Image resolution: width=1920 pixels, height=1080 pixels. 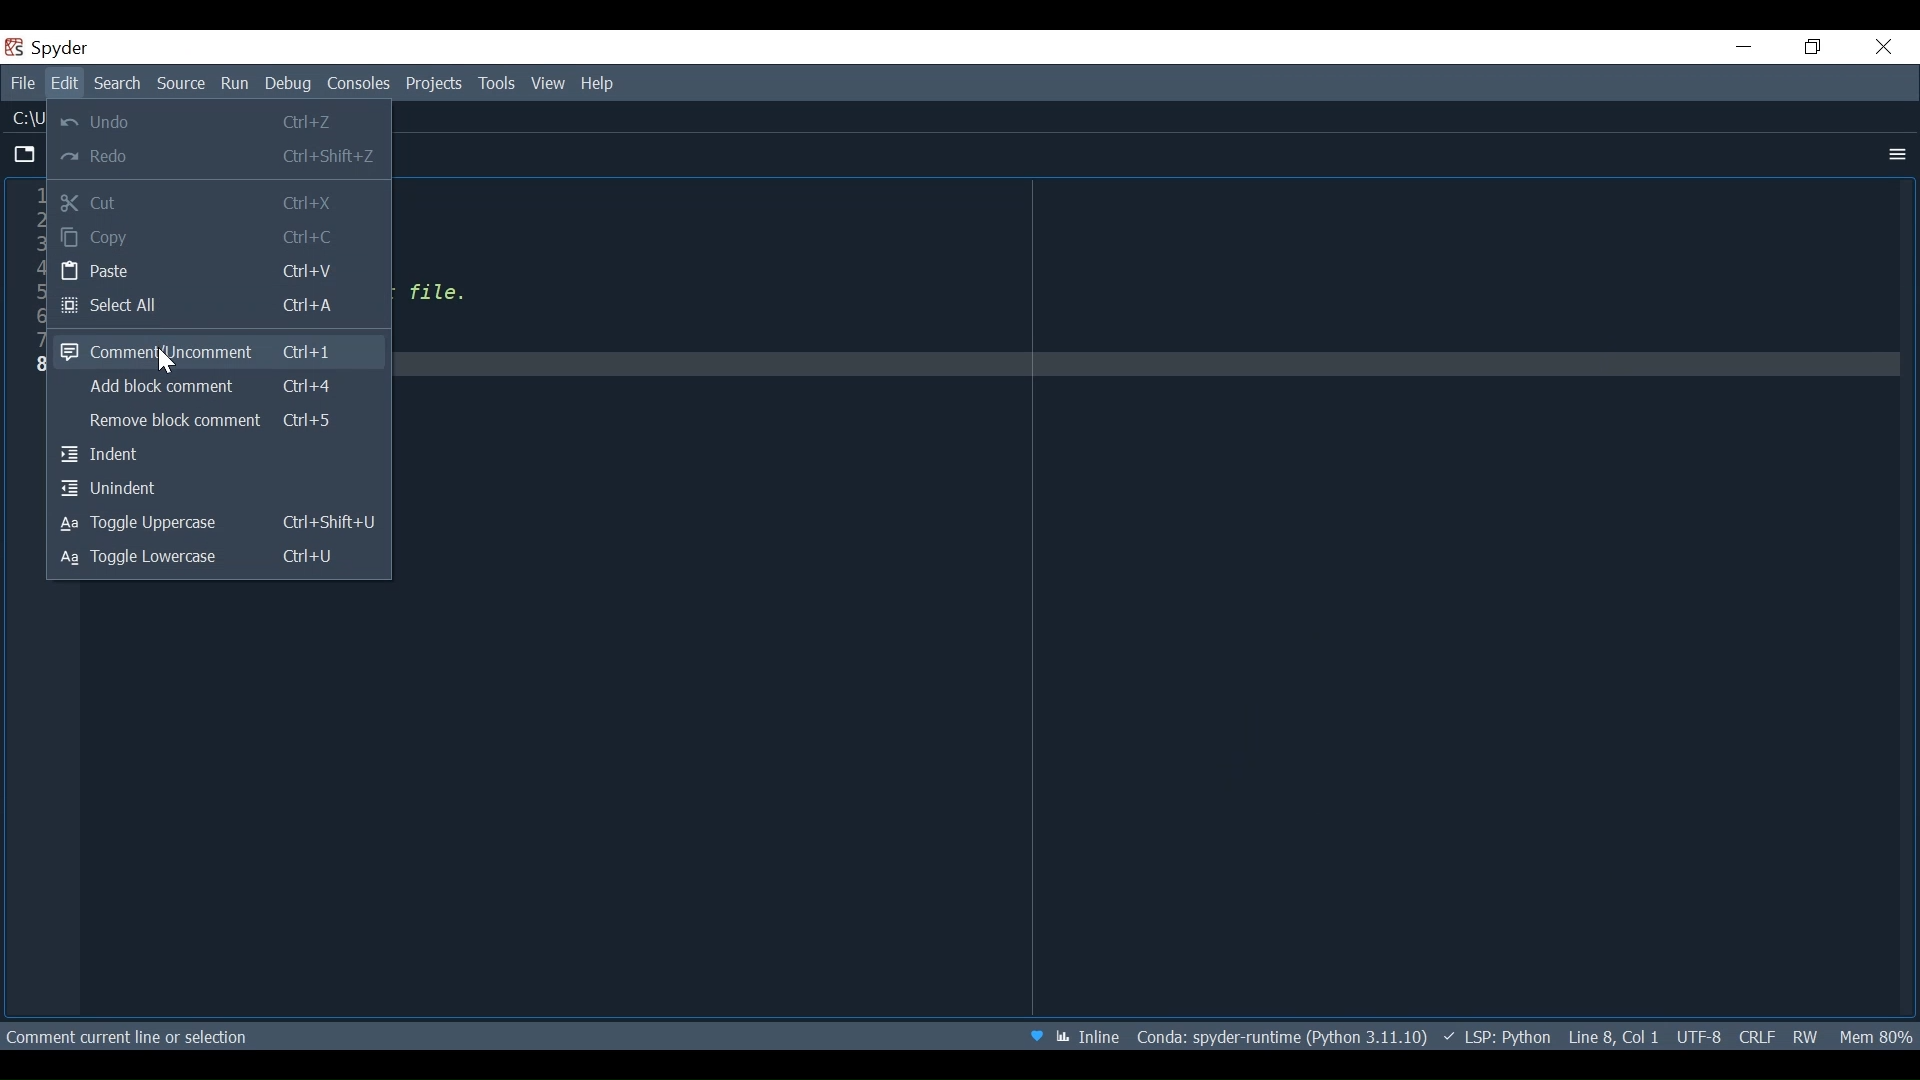 I want to click on Language, so click(x=1495, y=1037).